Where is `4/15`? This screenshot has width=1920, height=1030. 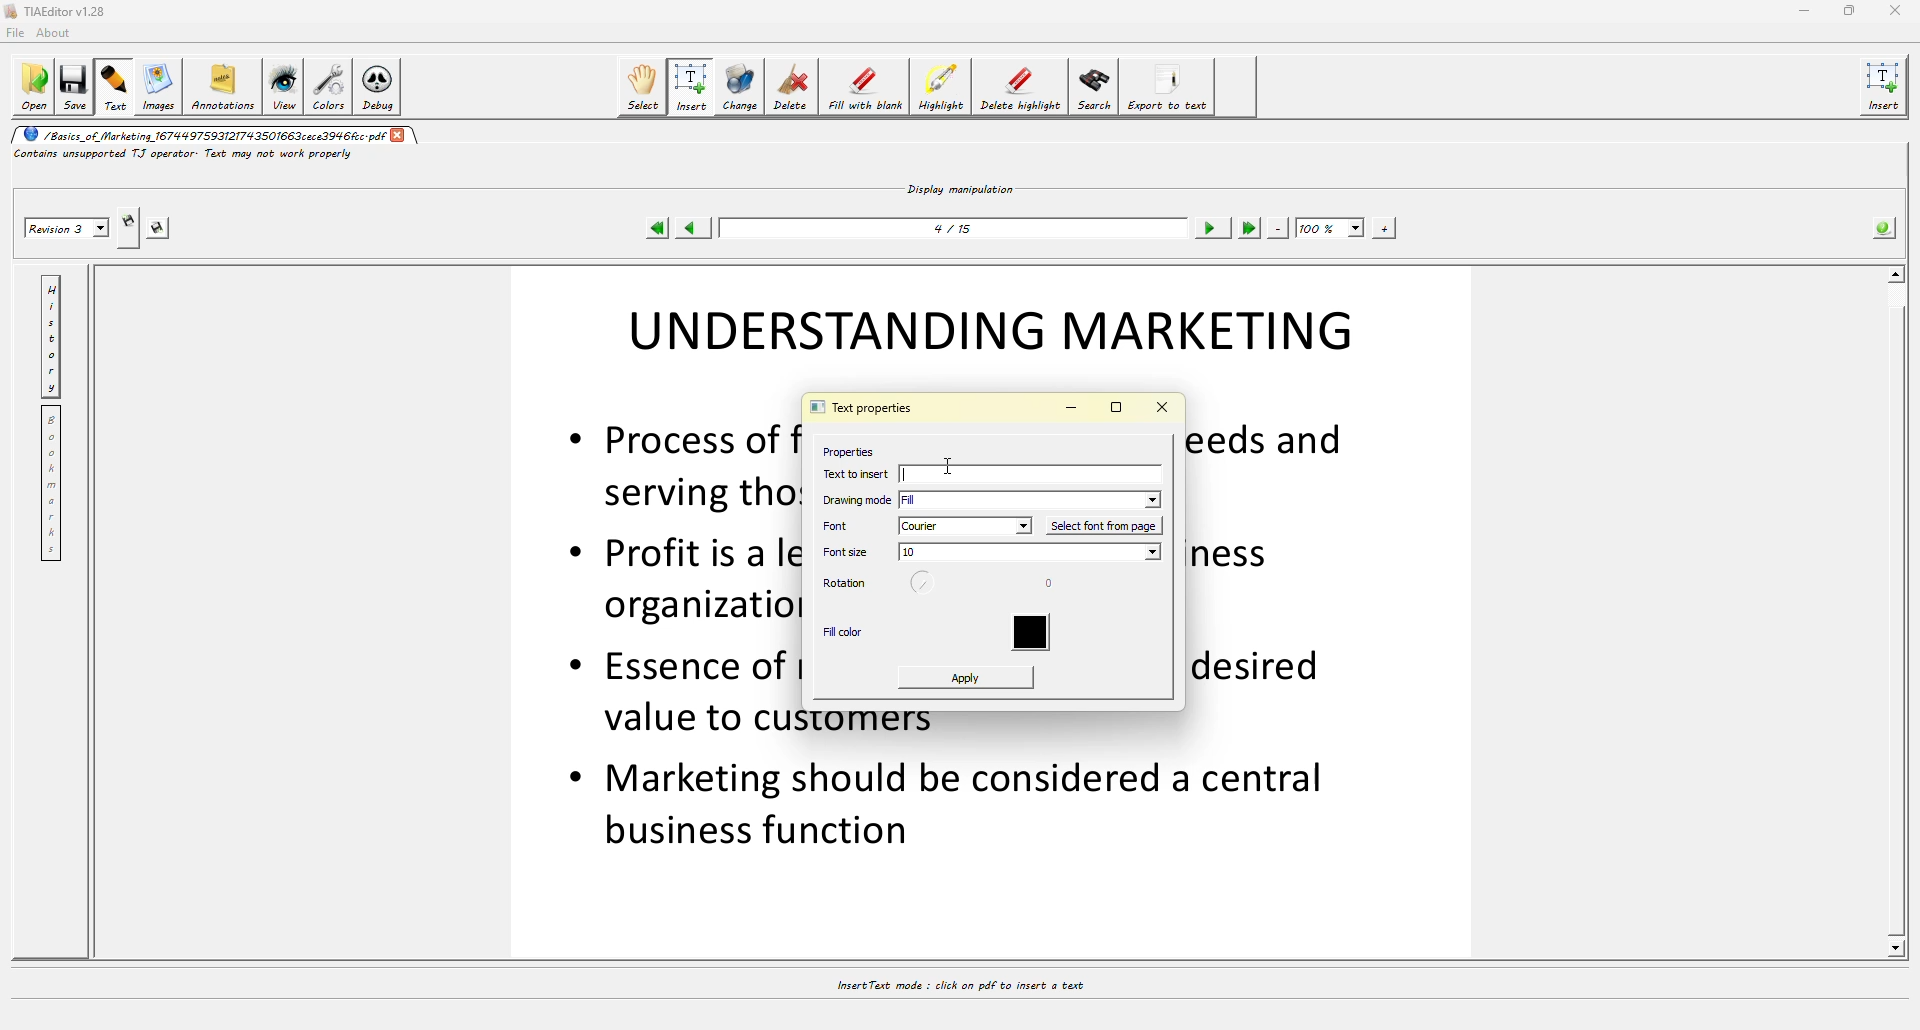 4/15 is located at coordinates (958, 227).